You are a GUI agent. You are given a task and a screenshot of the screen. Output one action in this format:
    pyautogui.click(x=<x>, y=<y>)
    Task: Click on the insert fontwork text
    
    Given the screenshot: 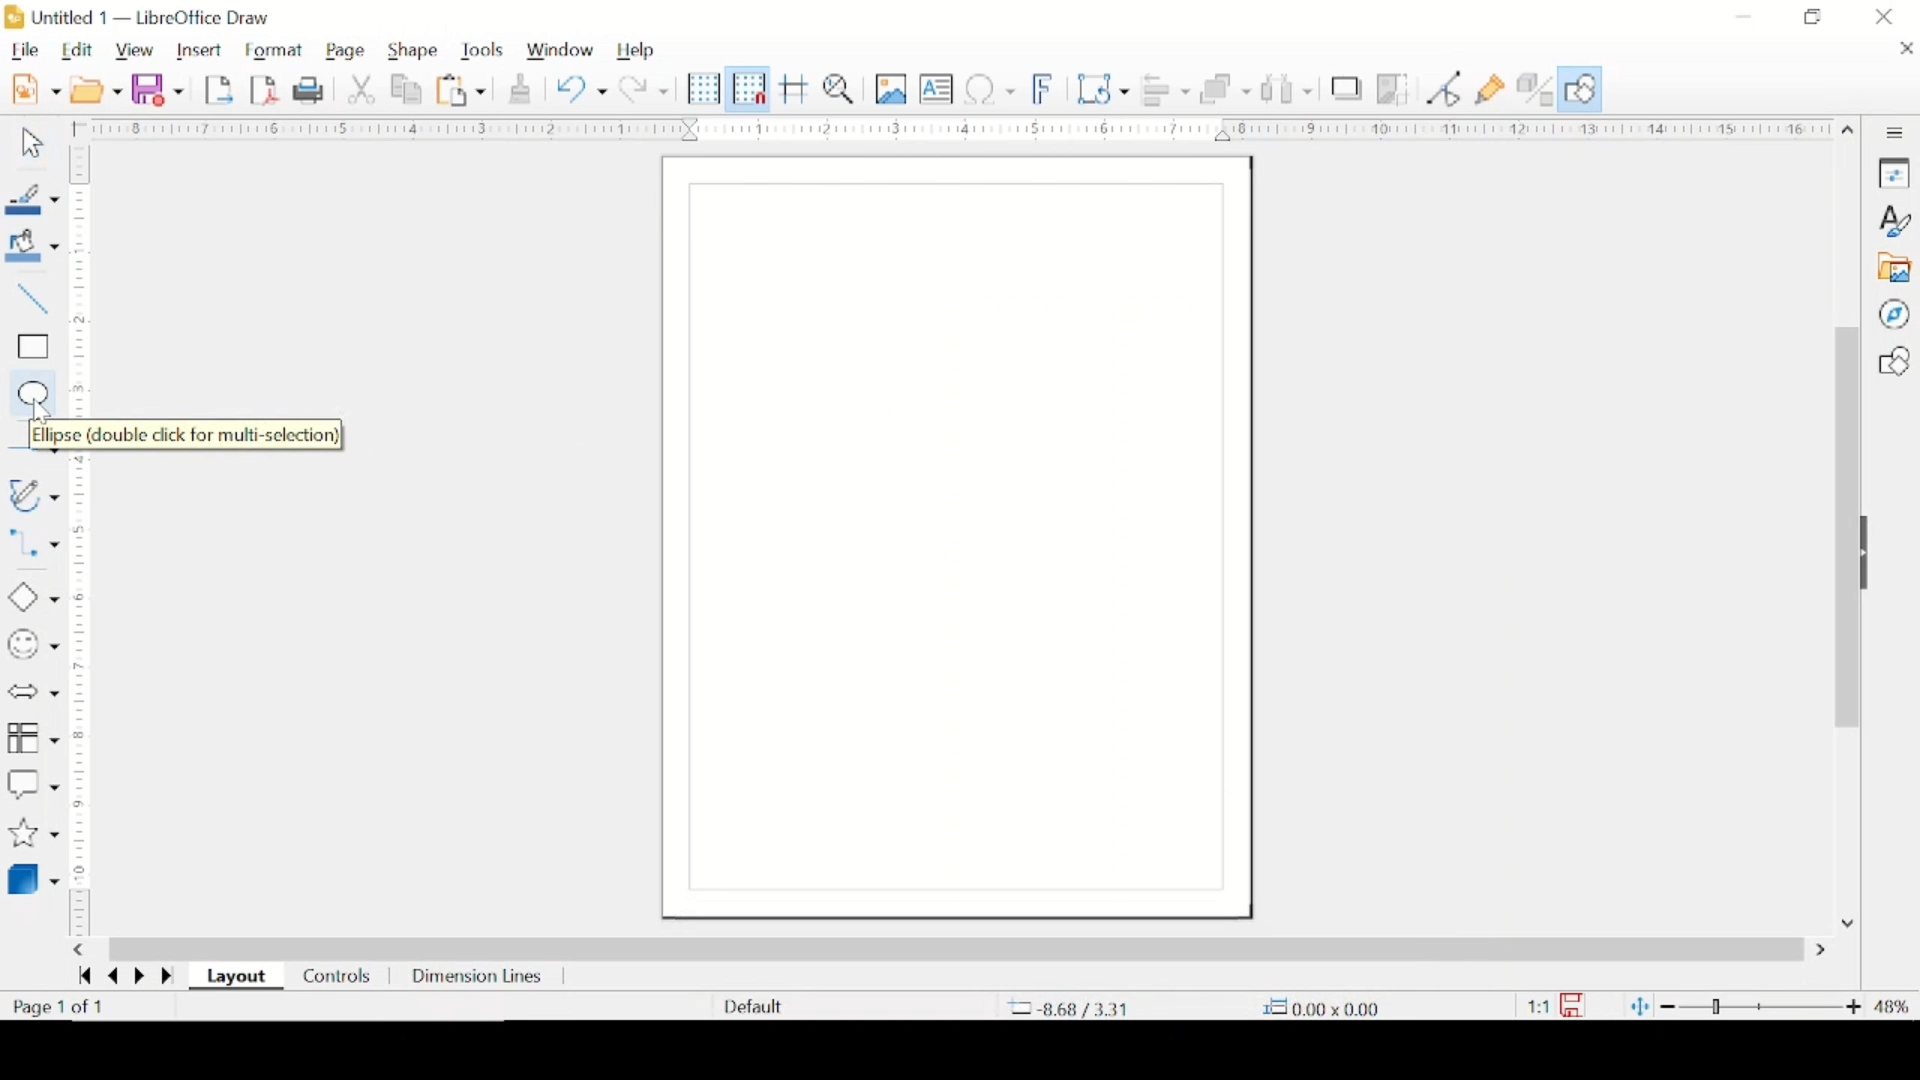 What is the action you would take?
    pyautogui.click(x=1044, y=89)
    